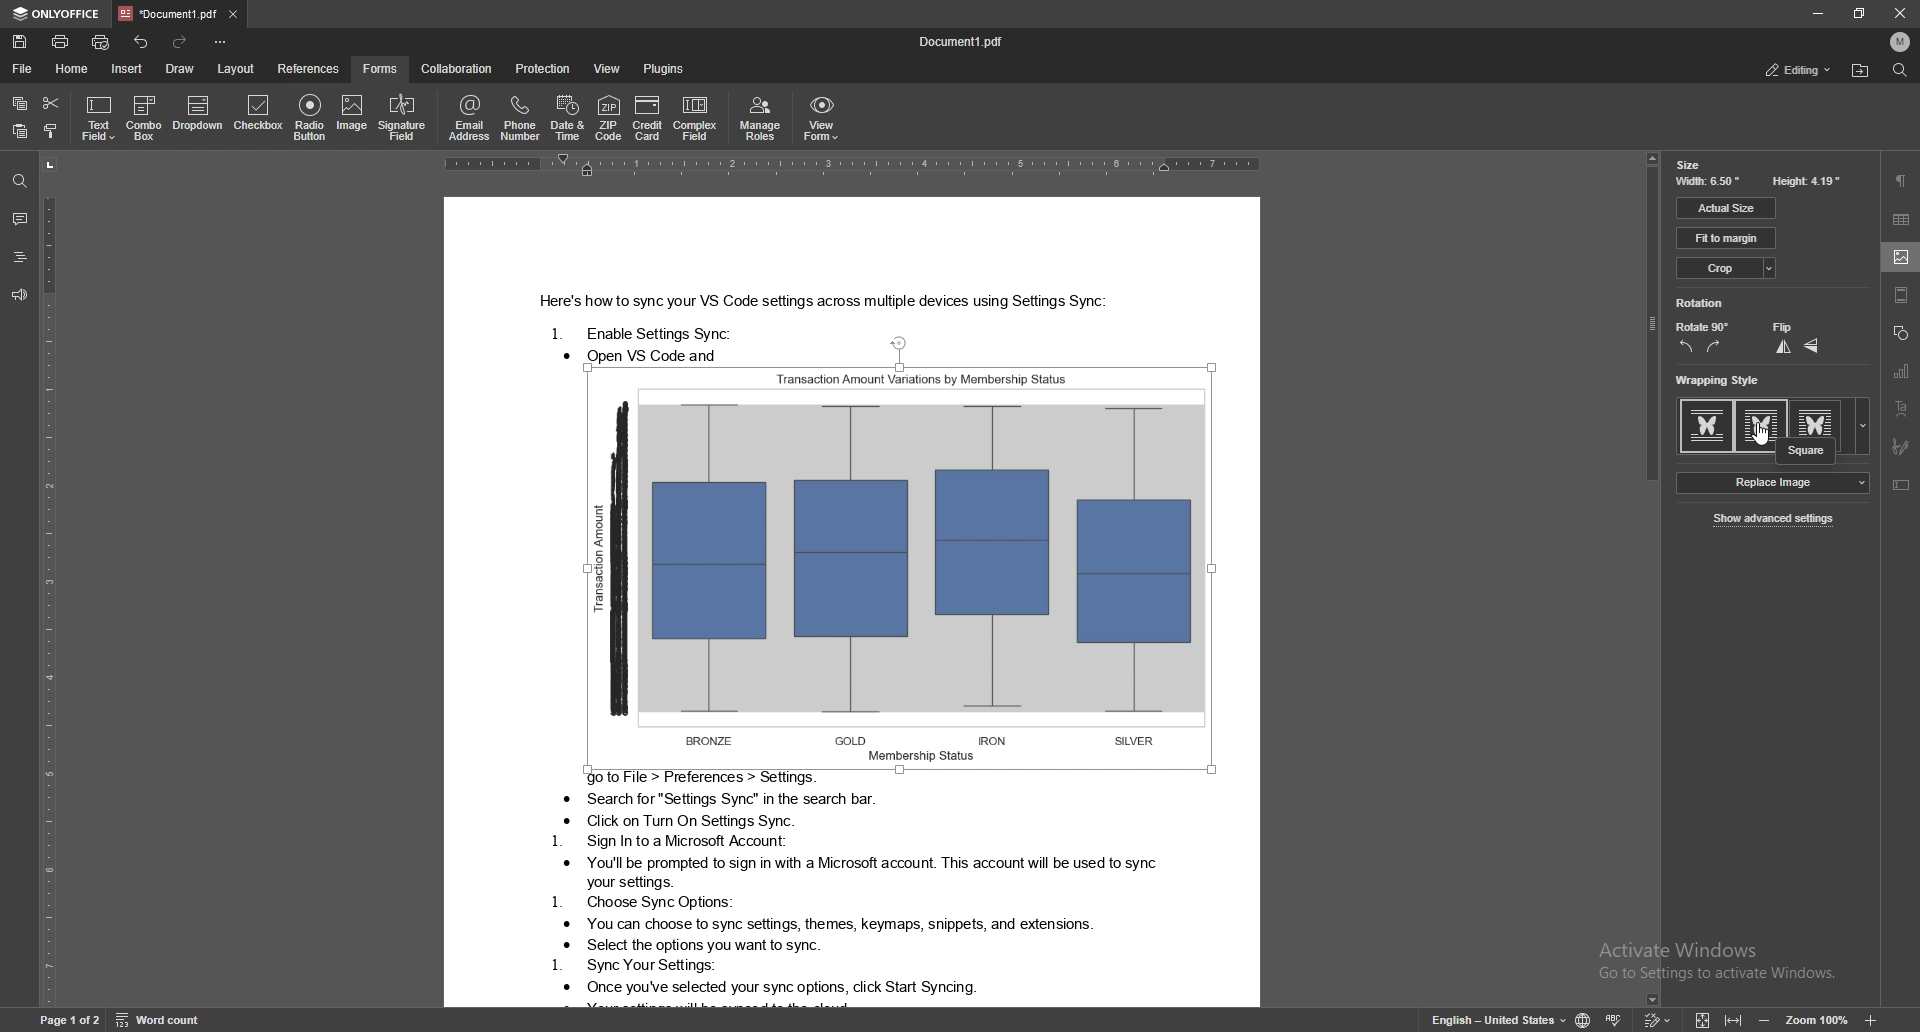 The width and height of the screenshot is (1920, 1032). Describe the element at coordinates (143, 42) in the screenshot. I see `undo` at that location.